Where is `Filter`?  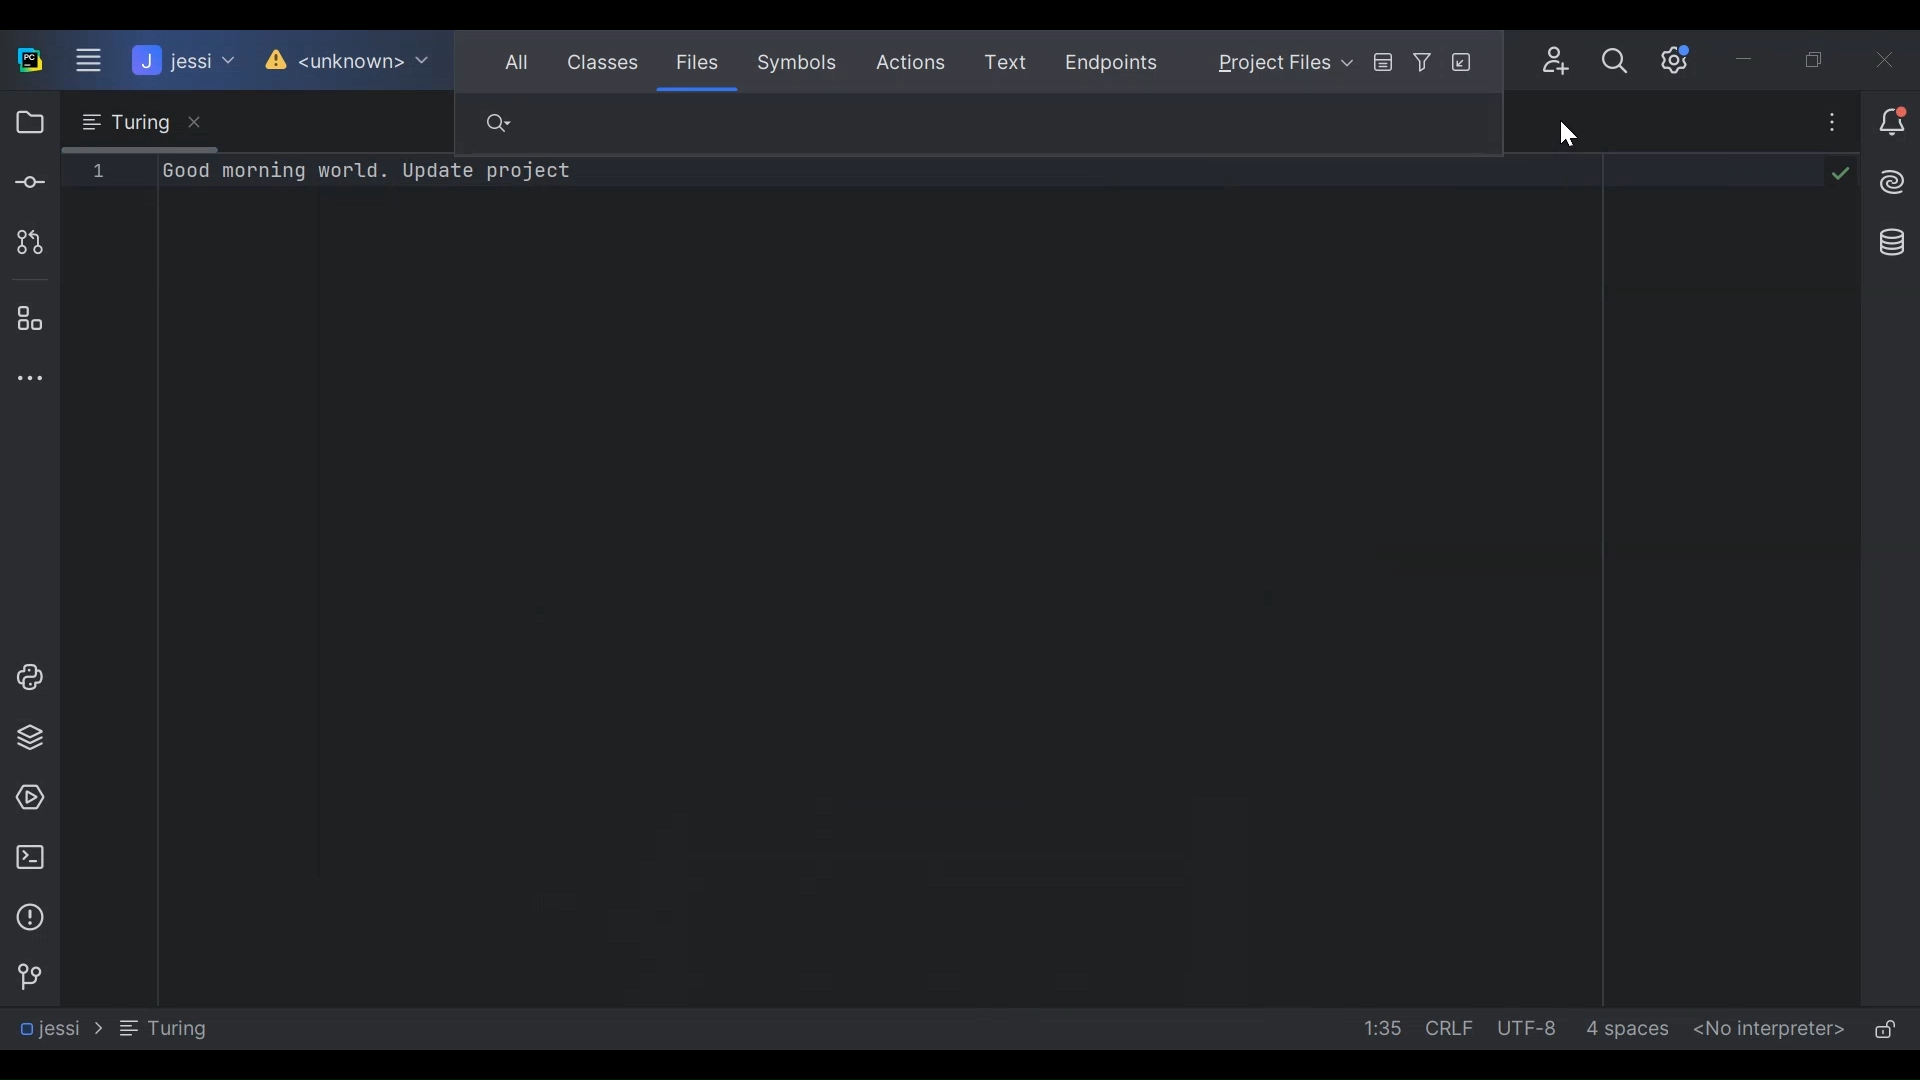 Filter is located at coordinates (1424, 64).